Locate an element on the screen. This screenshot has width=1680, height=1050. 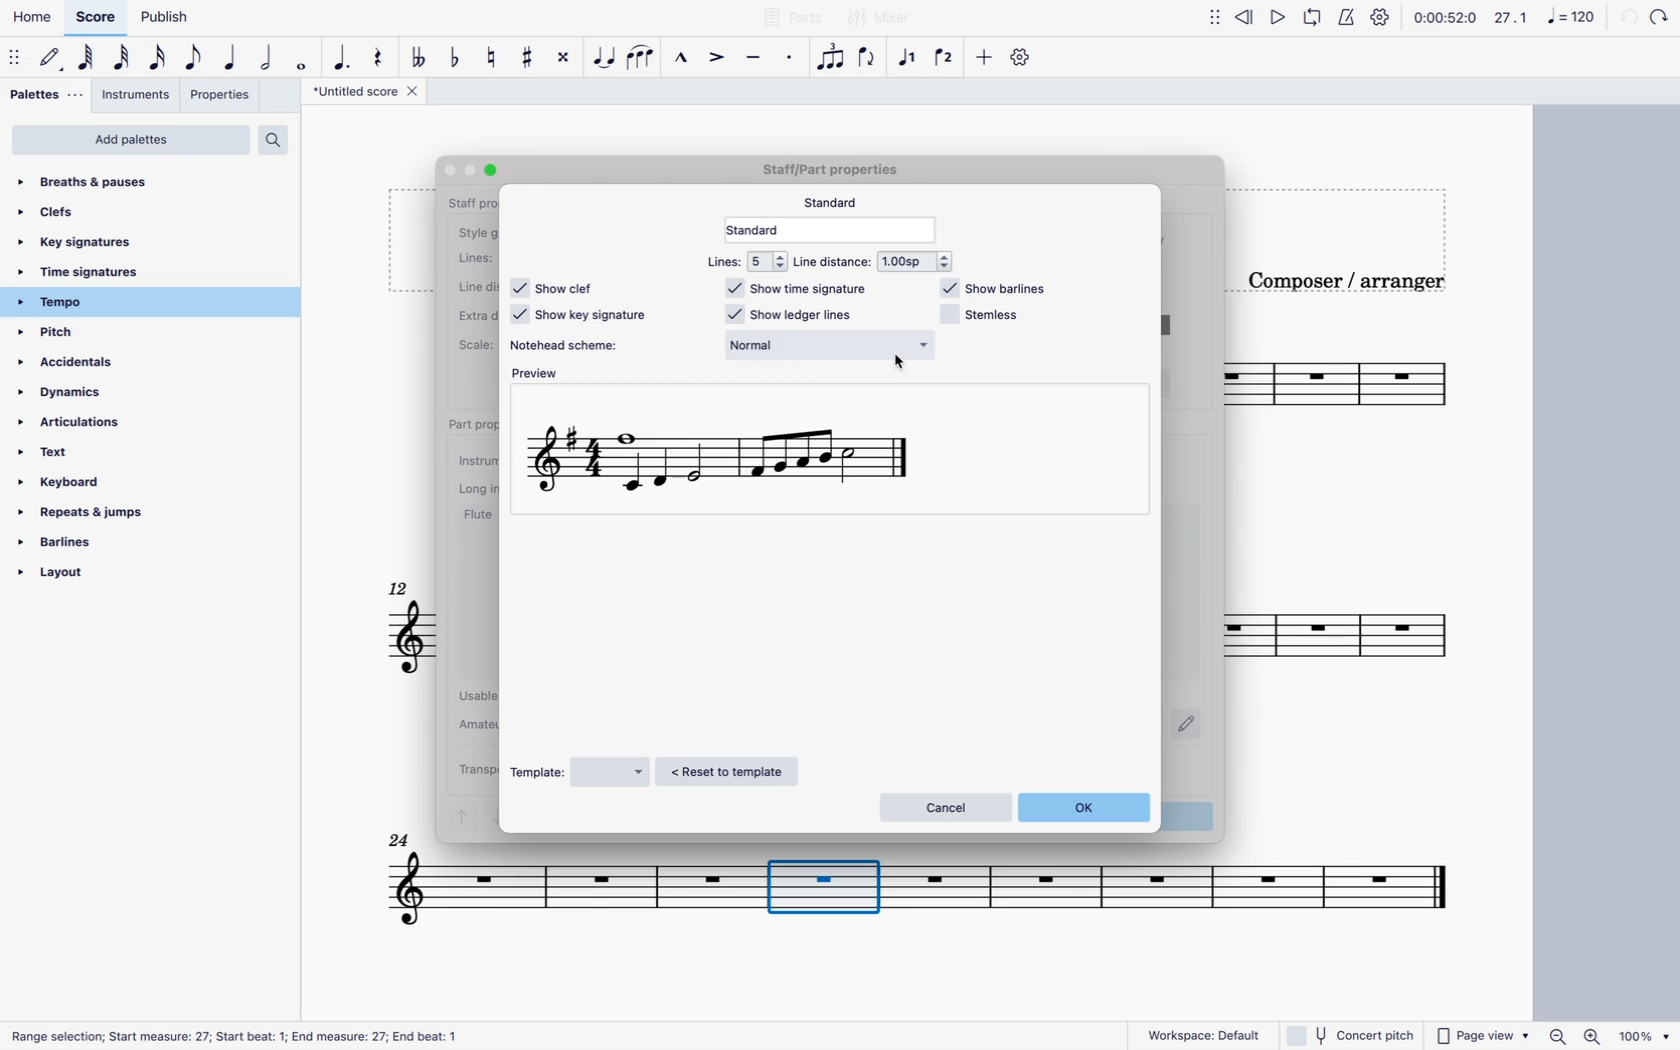
time signatures is located at coordinates (92, 274).